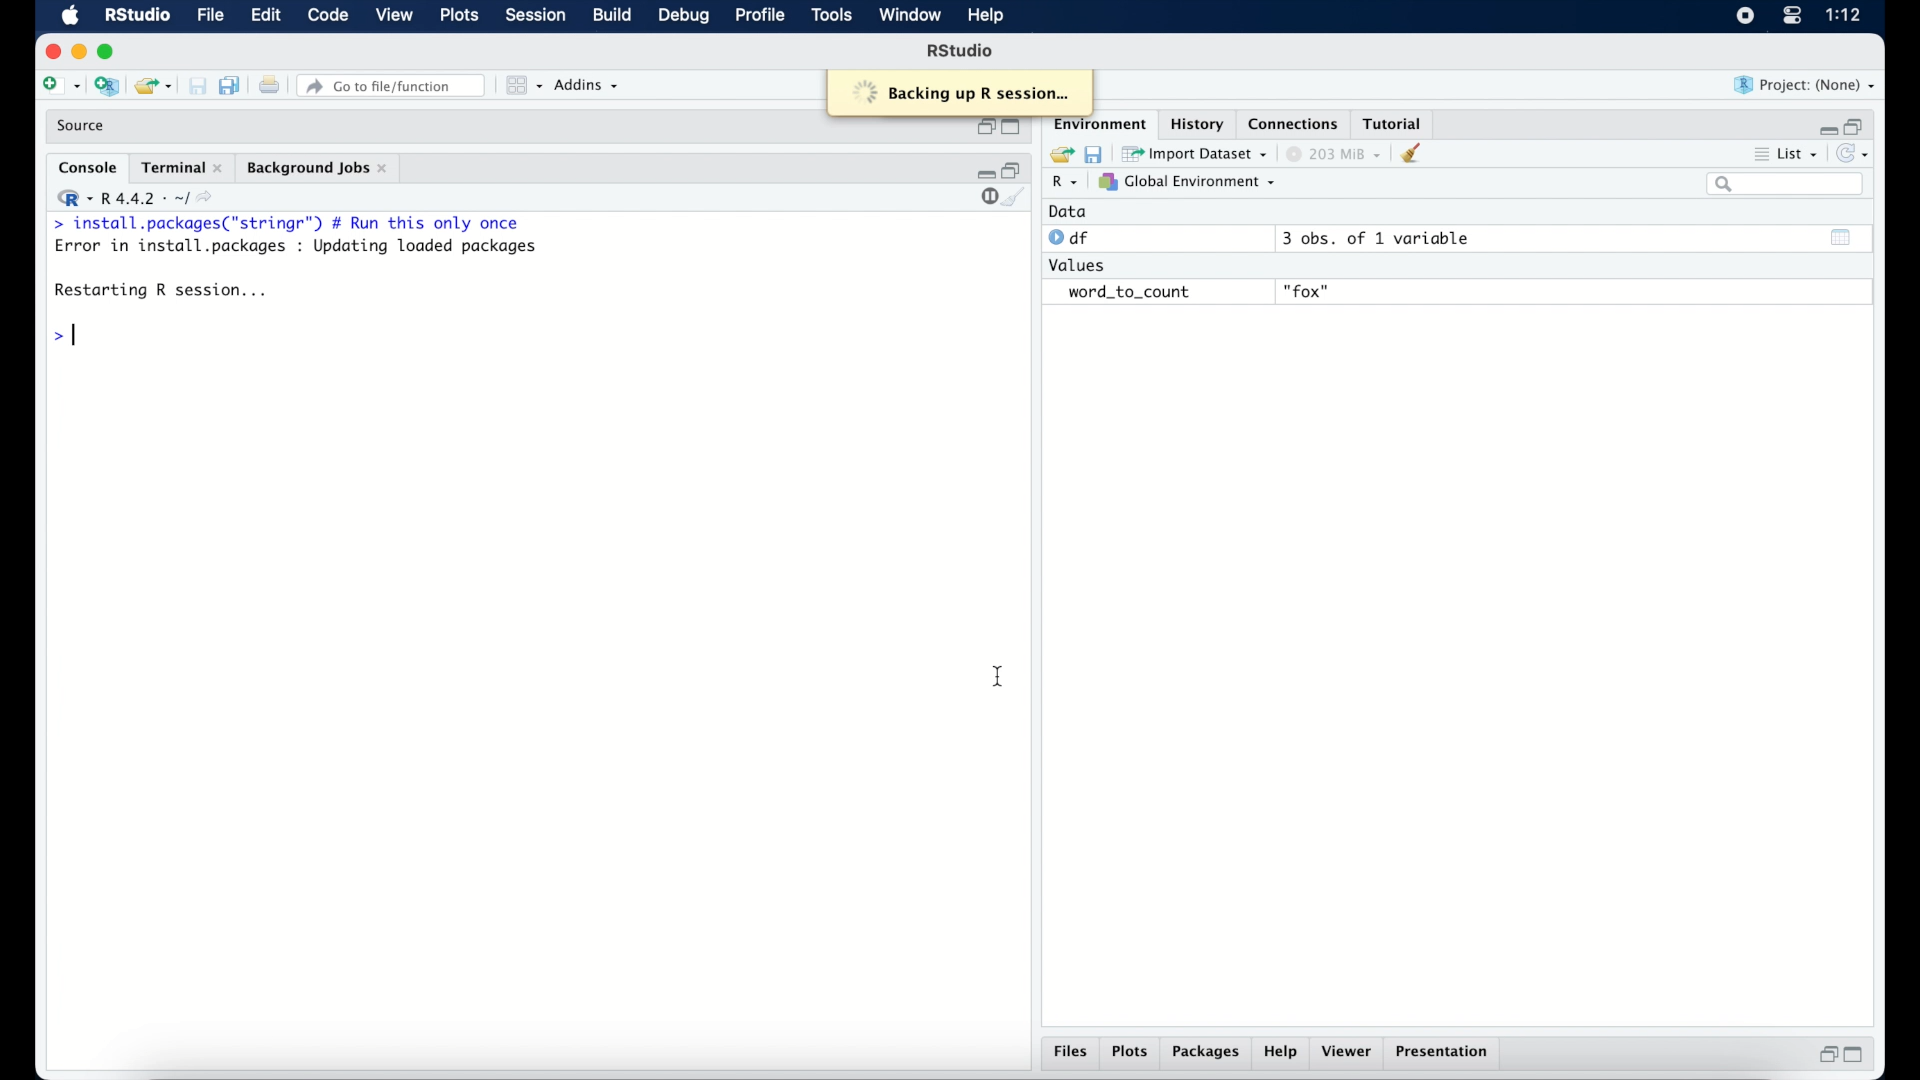  What do you see at coordinates (1825, 1054) in the screenshot?
I see `restore down` at bounding box center [1825, 1054].